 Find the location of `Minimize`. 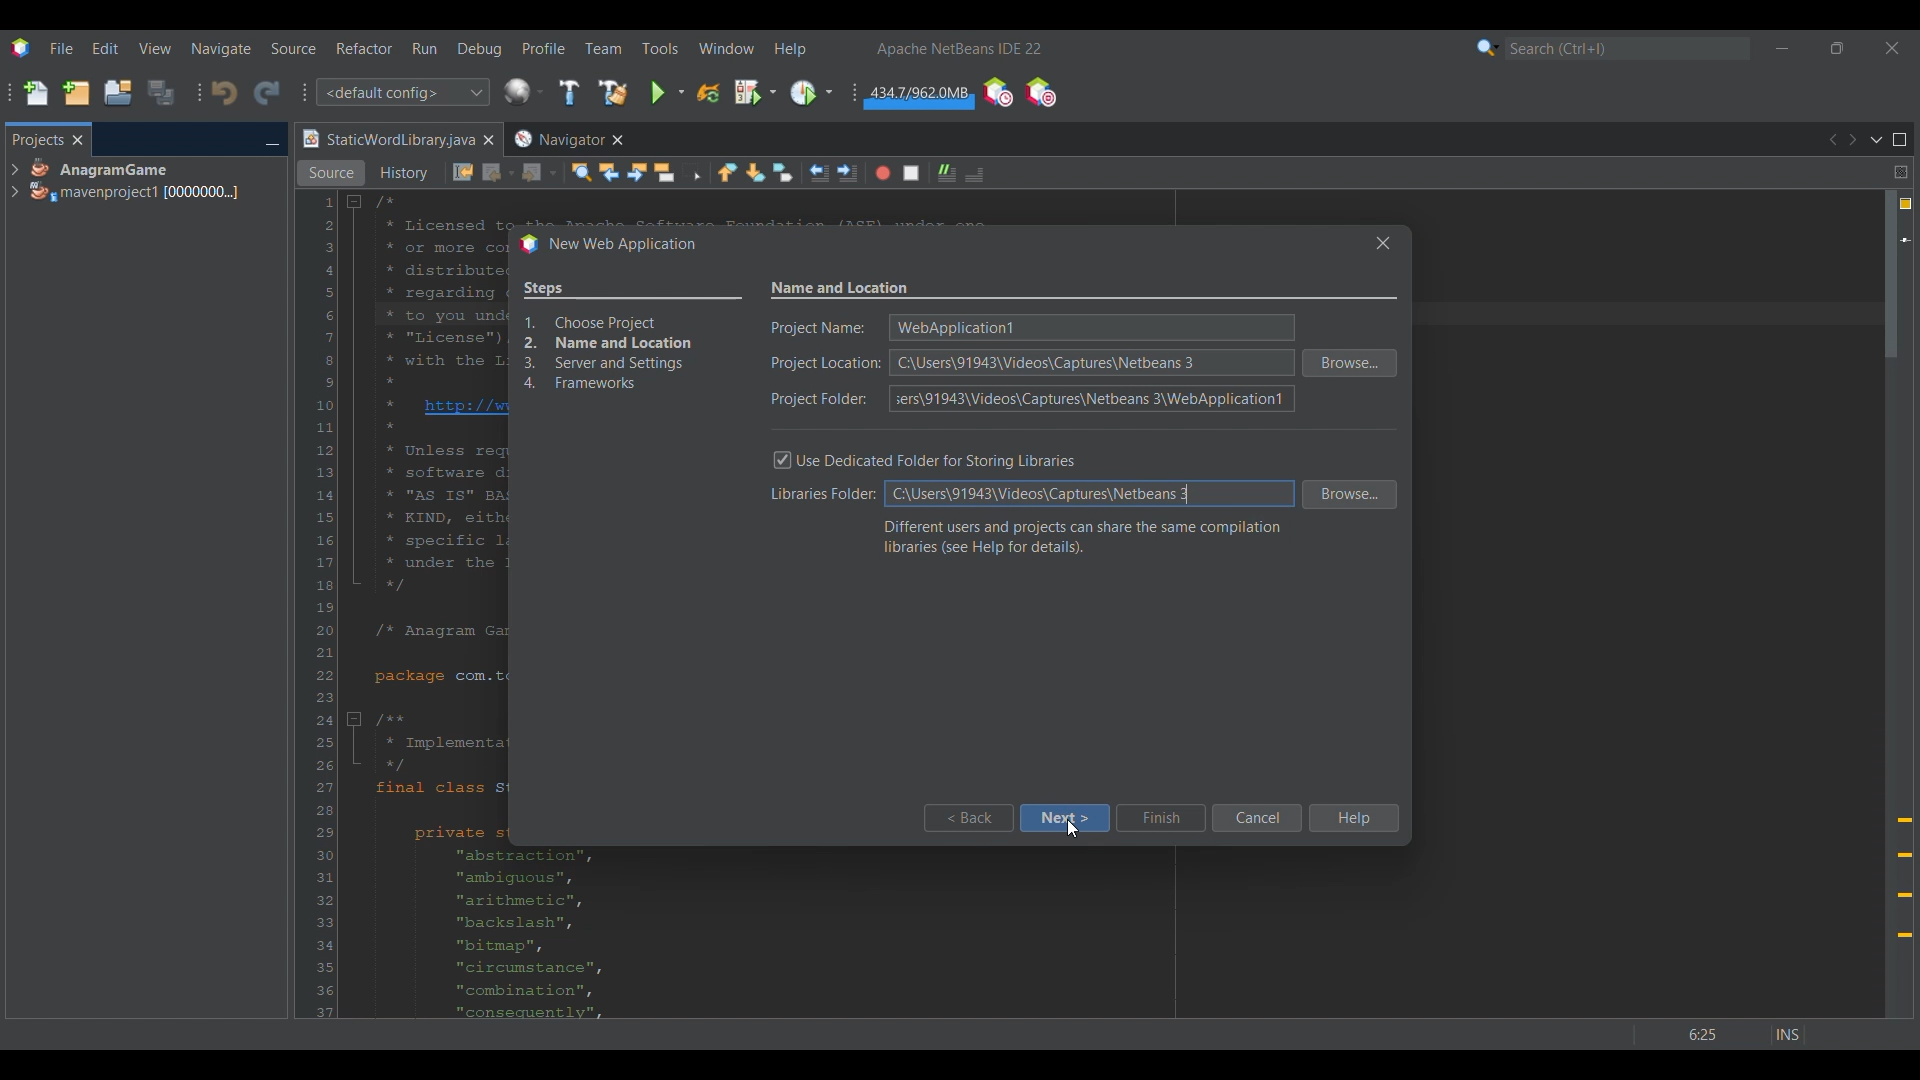

Minimize is located at coordinates (272, 141).